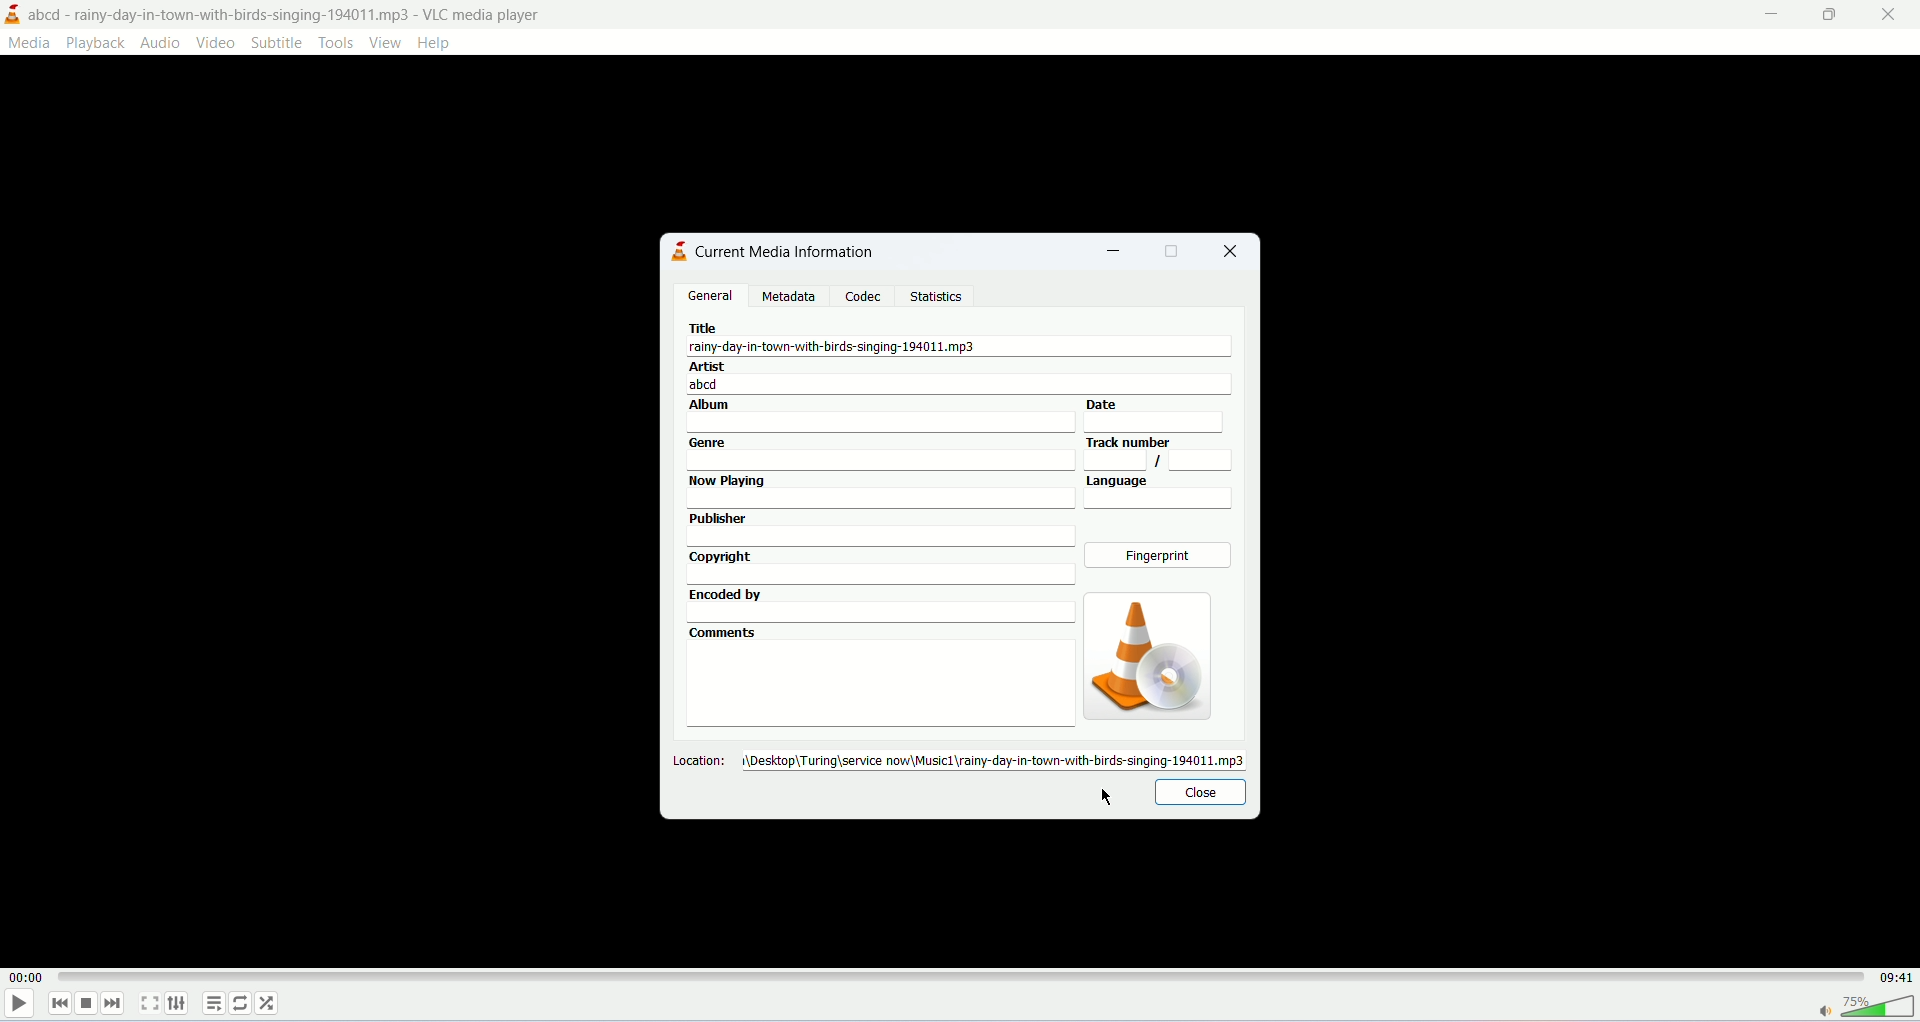  I want to click on comments, so click(878, 676).